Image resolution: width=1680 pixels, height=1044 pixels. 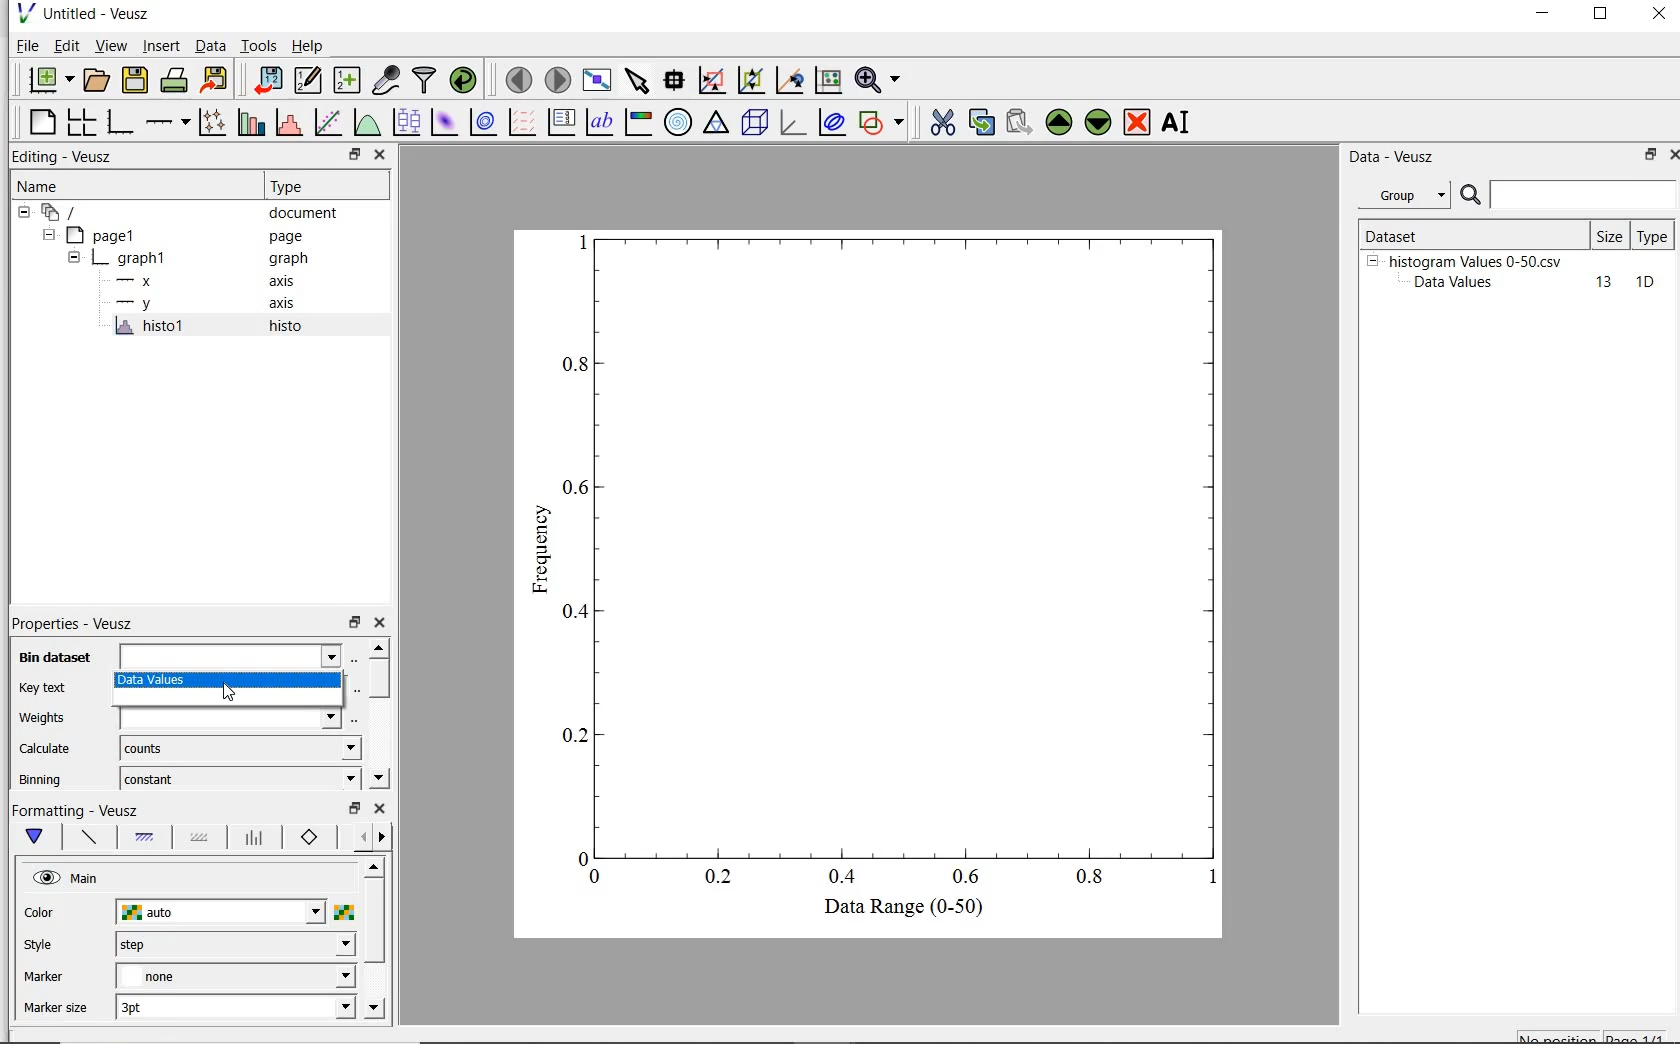 What do you see at coordinates (24, 13) in the screenshot?
I see `veusz logo` at bounding box center [24, 13].